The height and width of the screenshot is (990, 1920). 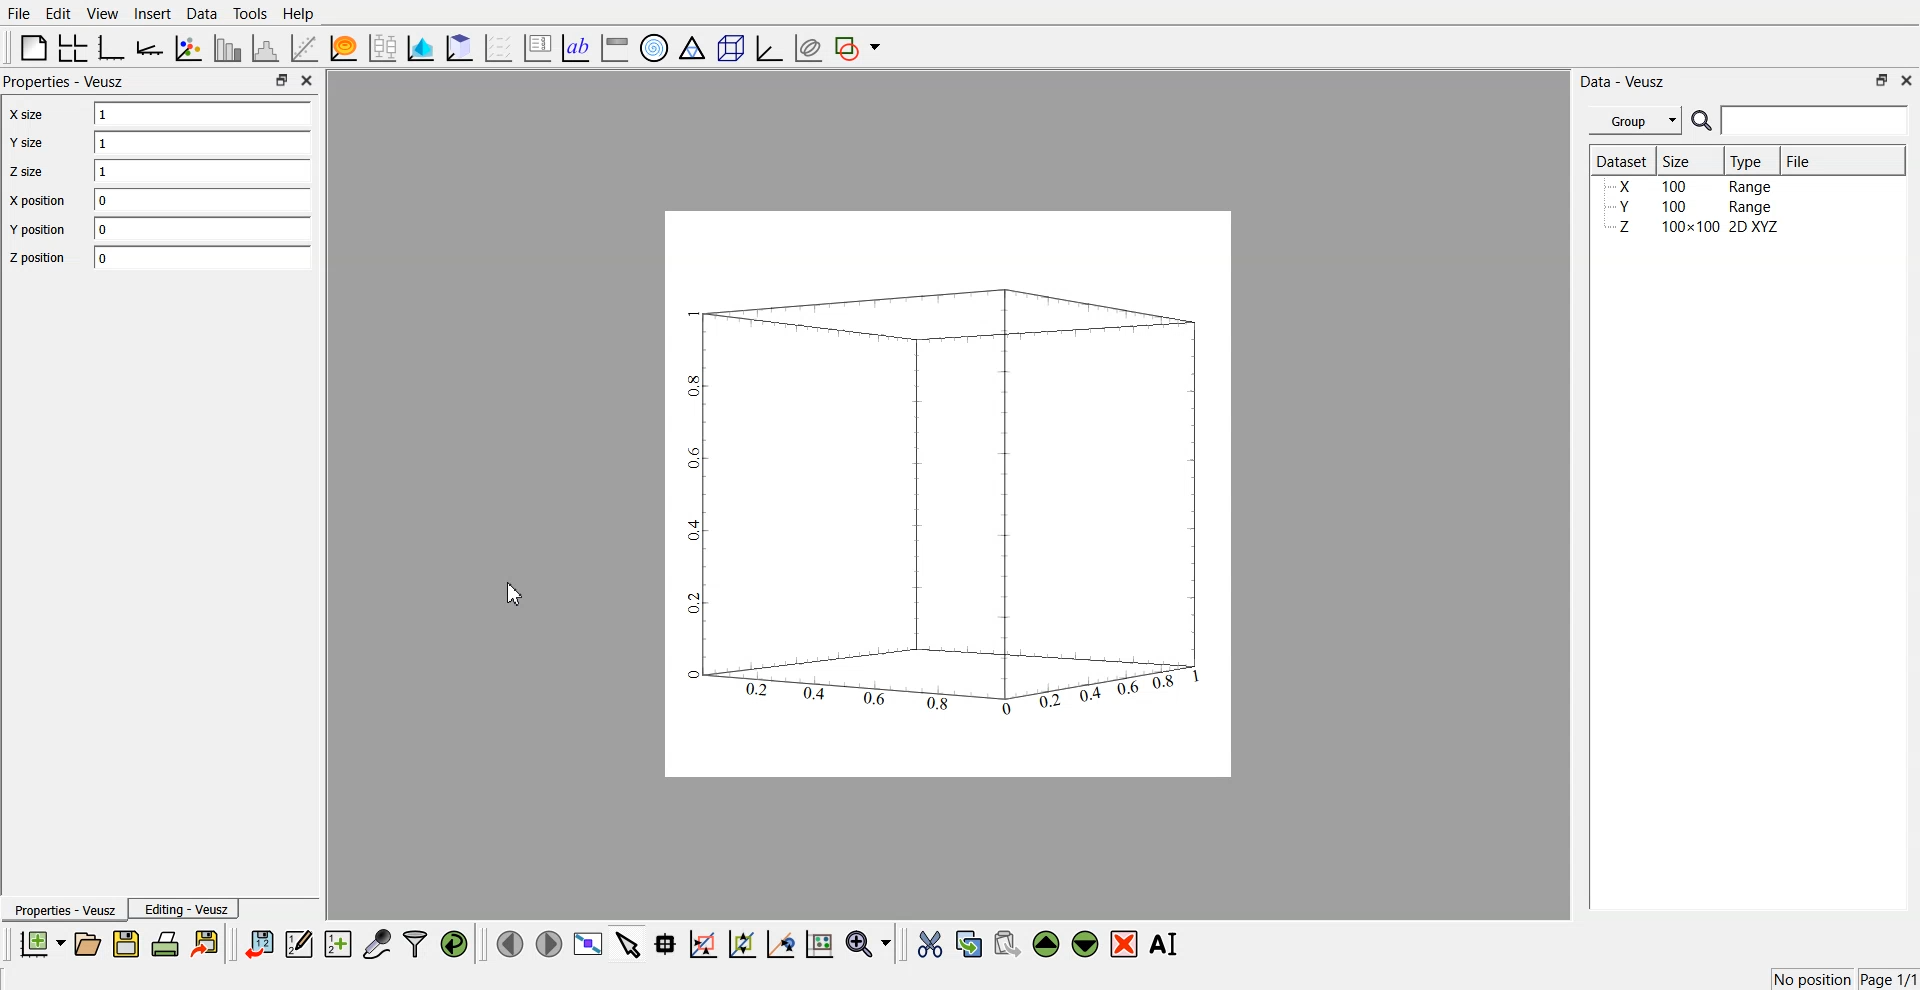 I want to click on Capture remote data, so click(x=377, y=943).